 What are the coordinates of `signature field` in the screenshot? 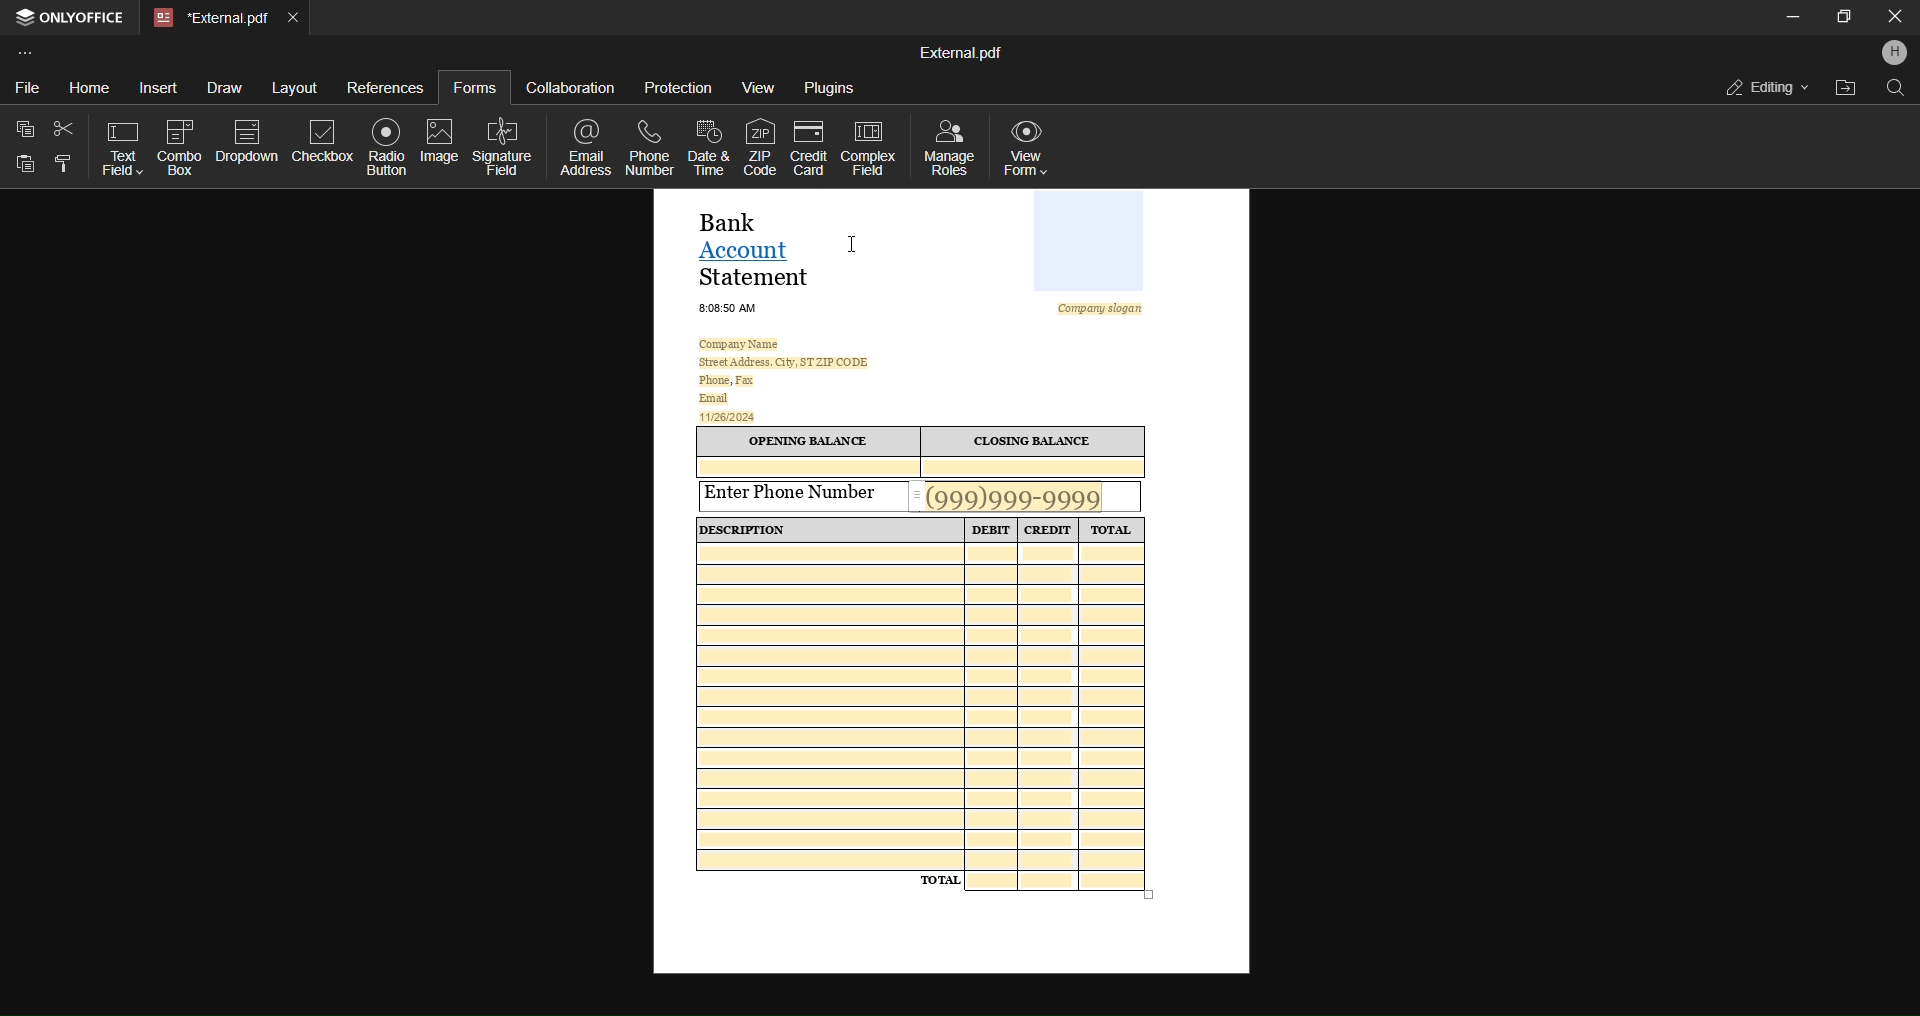 It's located at (503, 147).